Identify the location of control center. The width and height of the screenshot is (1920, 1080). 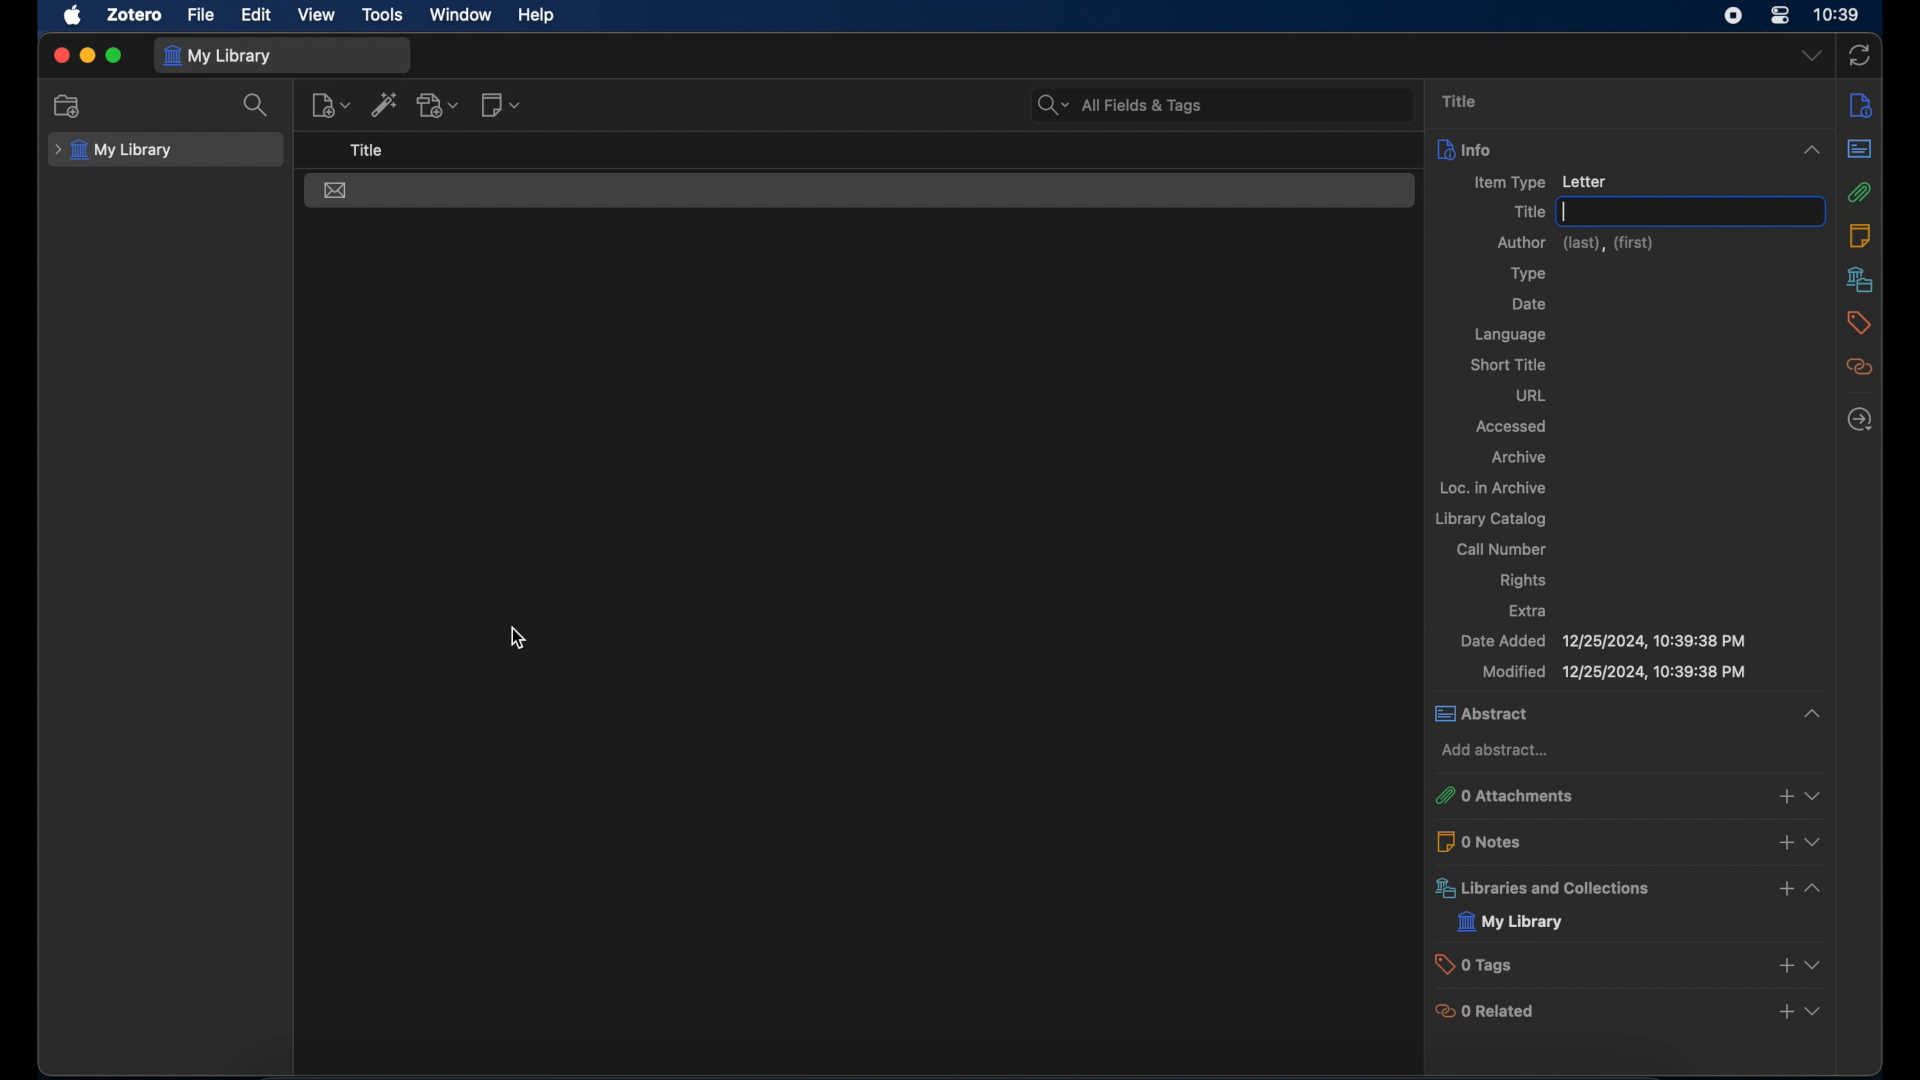
(1780, 14).